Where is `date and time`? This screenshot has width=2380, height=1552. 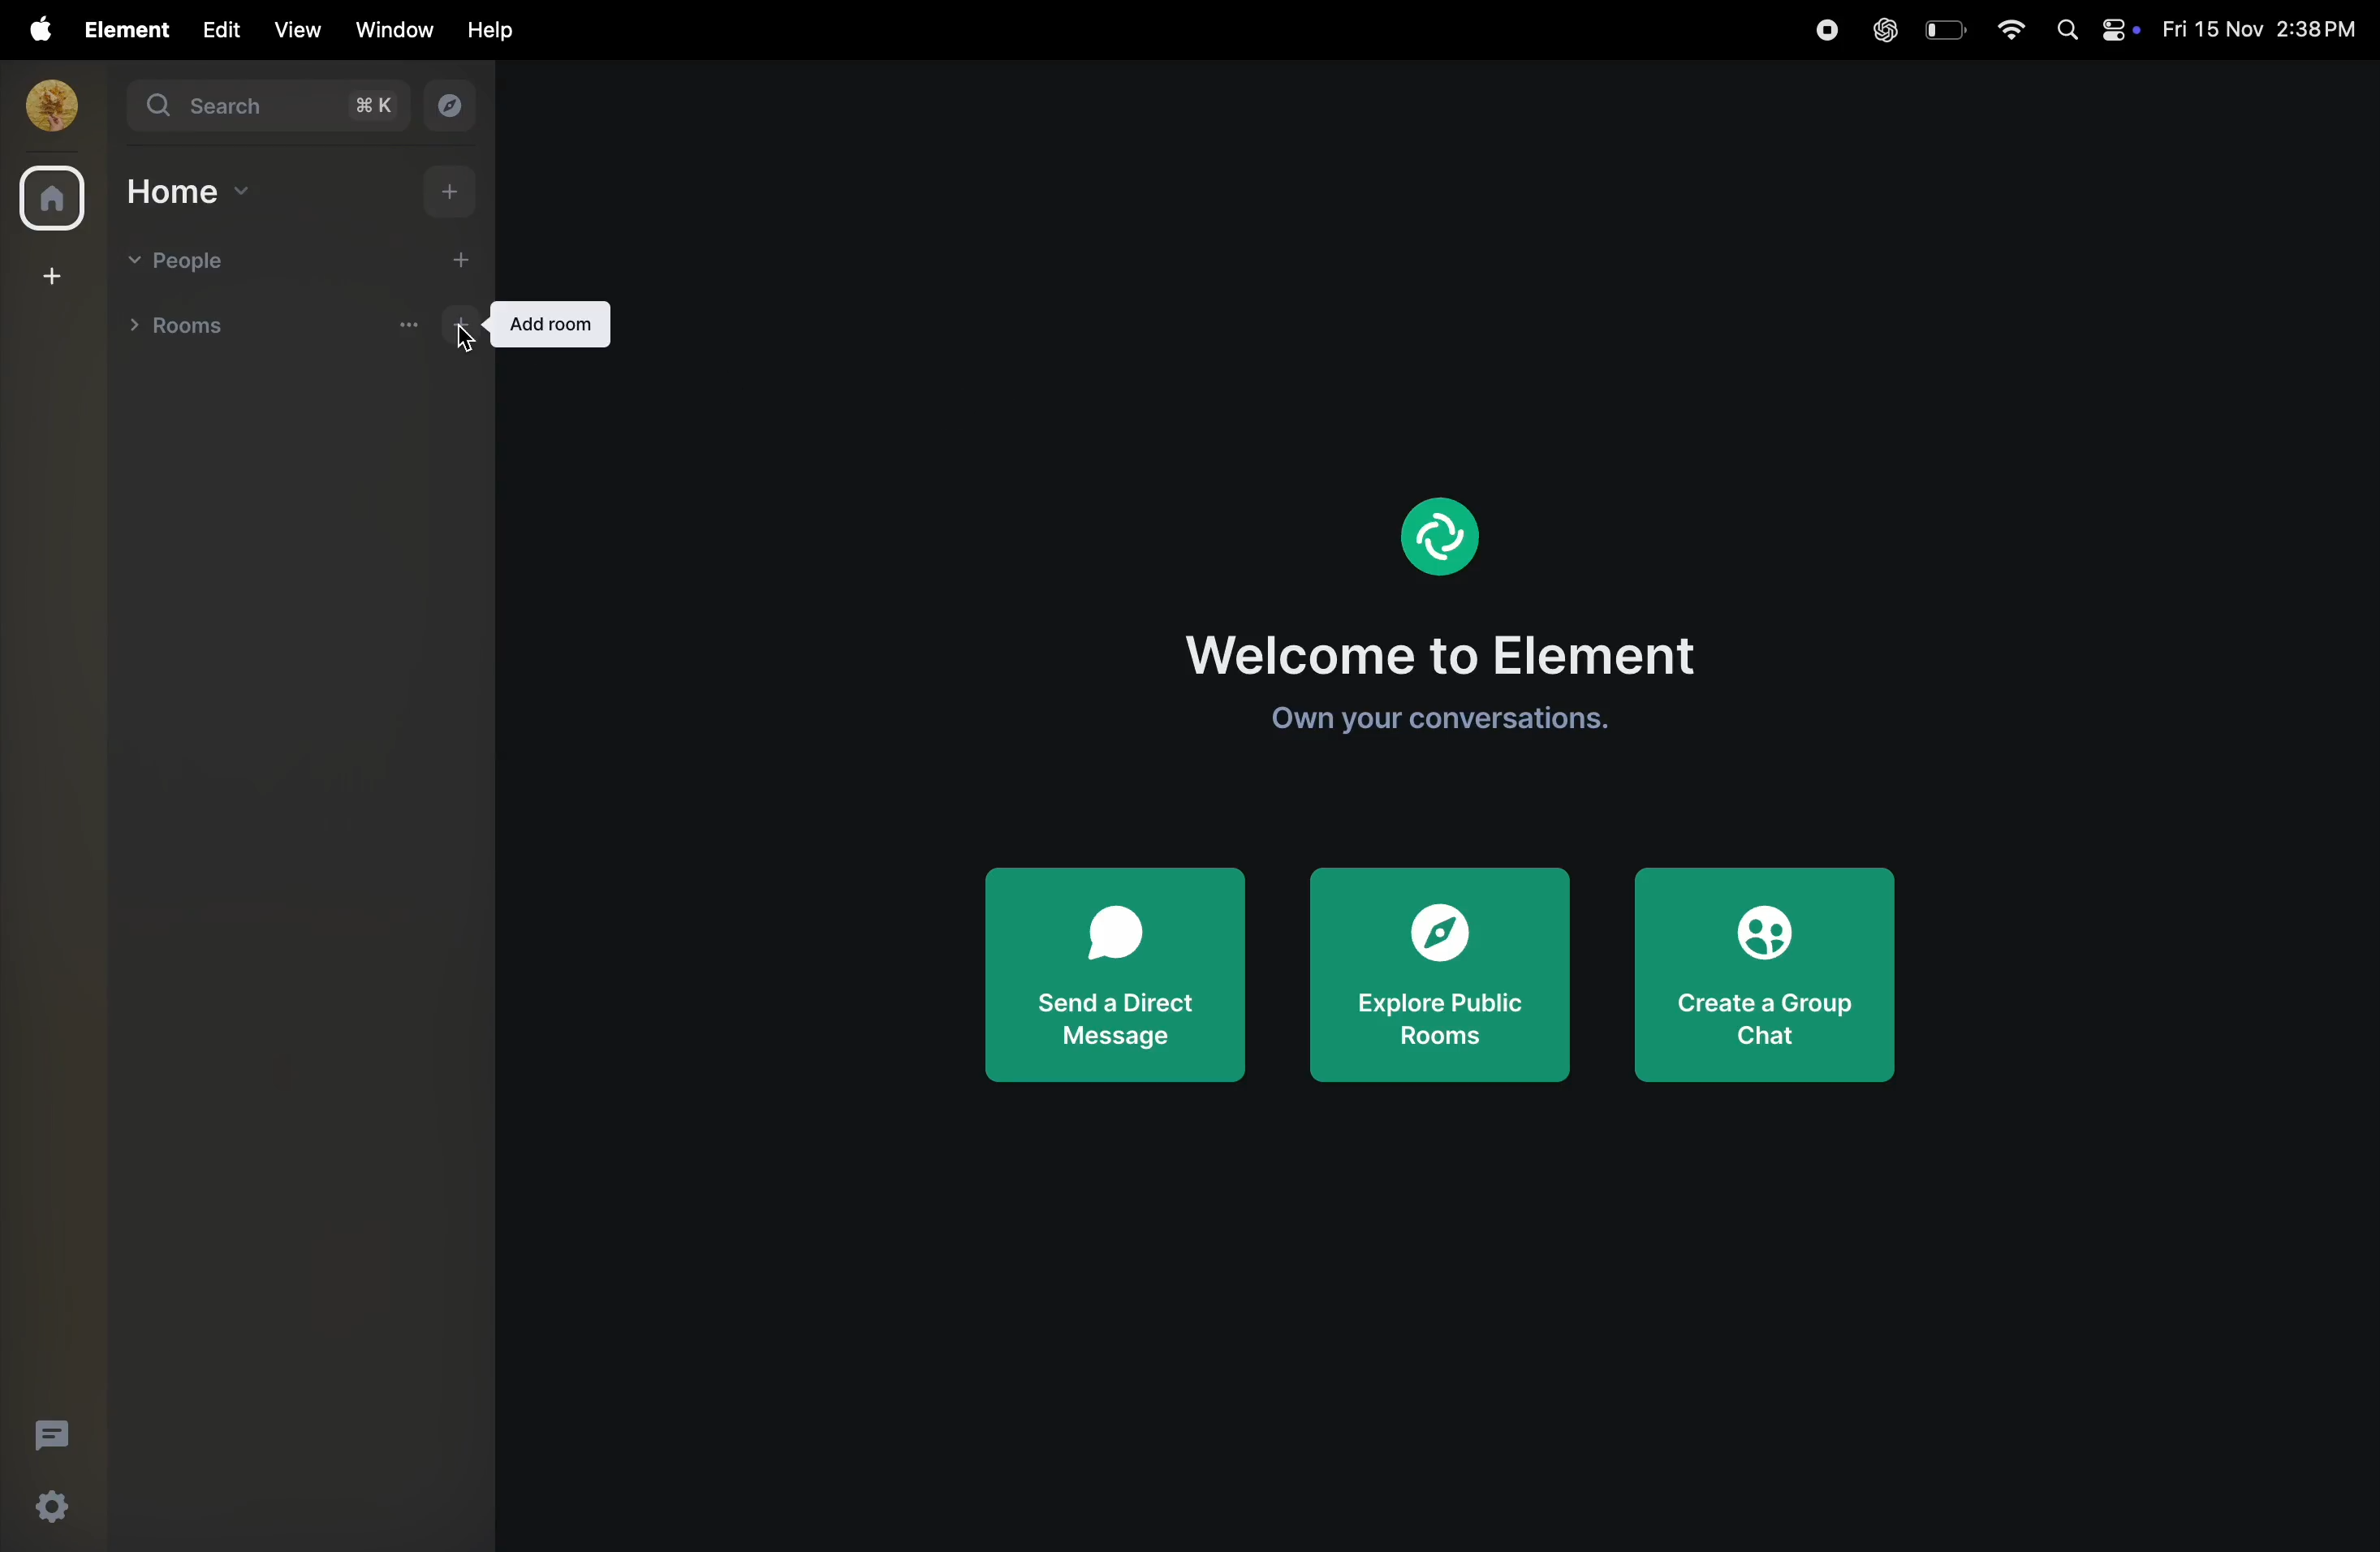
date and time is located at coordinates (2266, 30).